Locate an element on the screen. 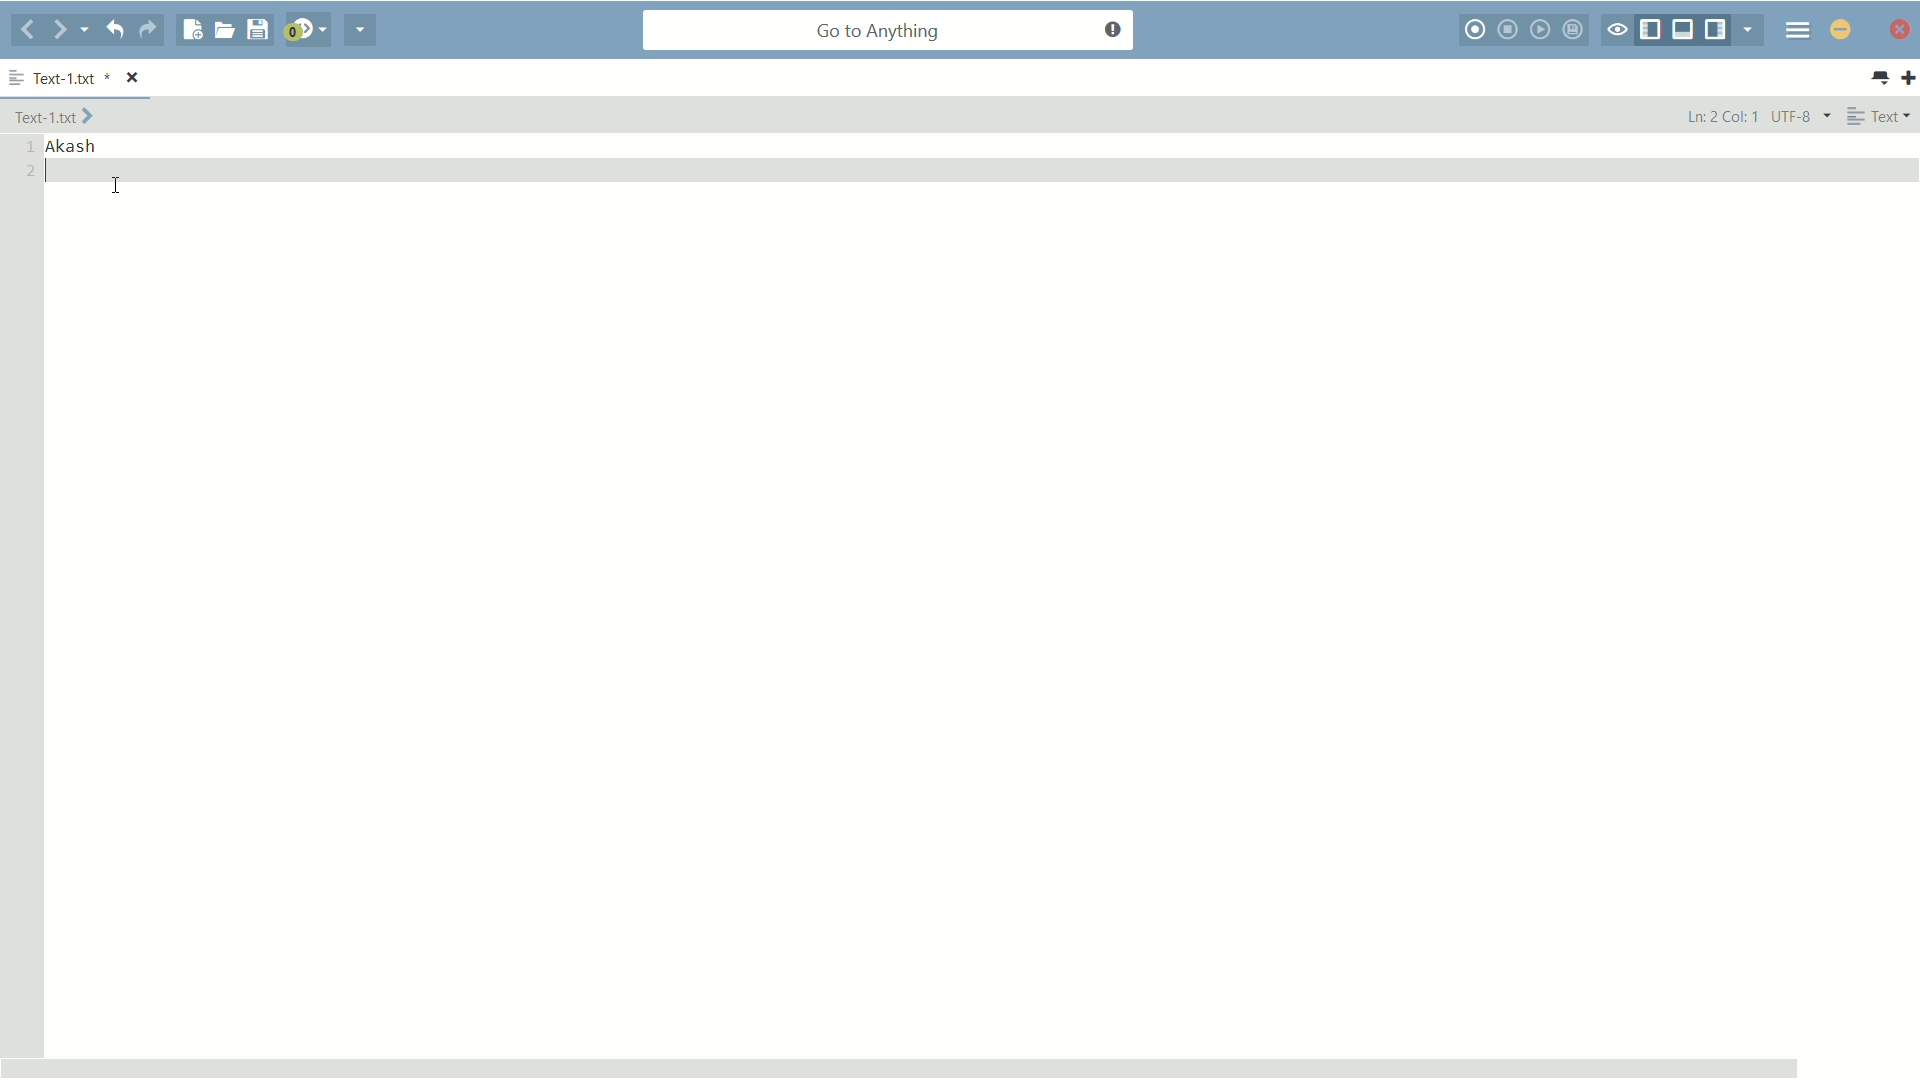 The image size is (1920, 1080). play last macro is located at coordinates (1541, 29).